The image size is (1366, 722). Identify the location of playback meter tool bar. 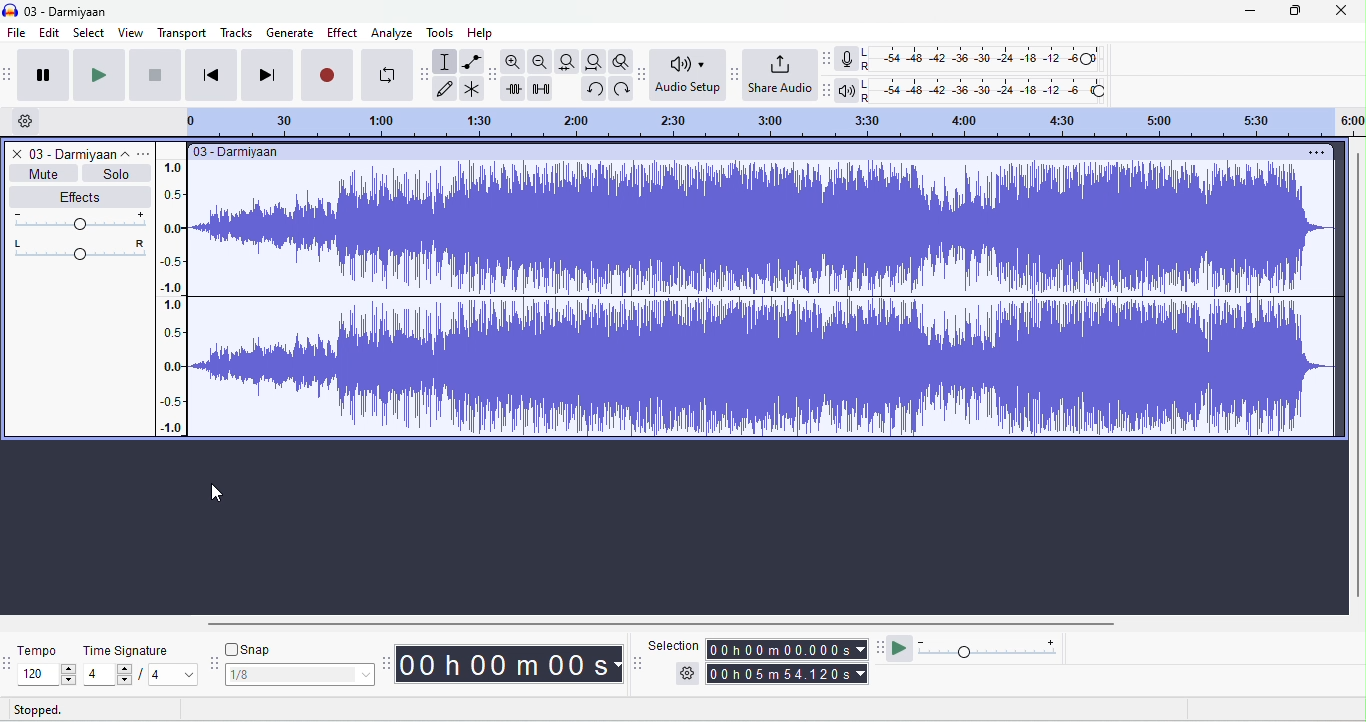
(826, 90).